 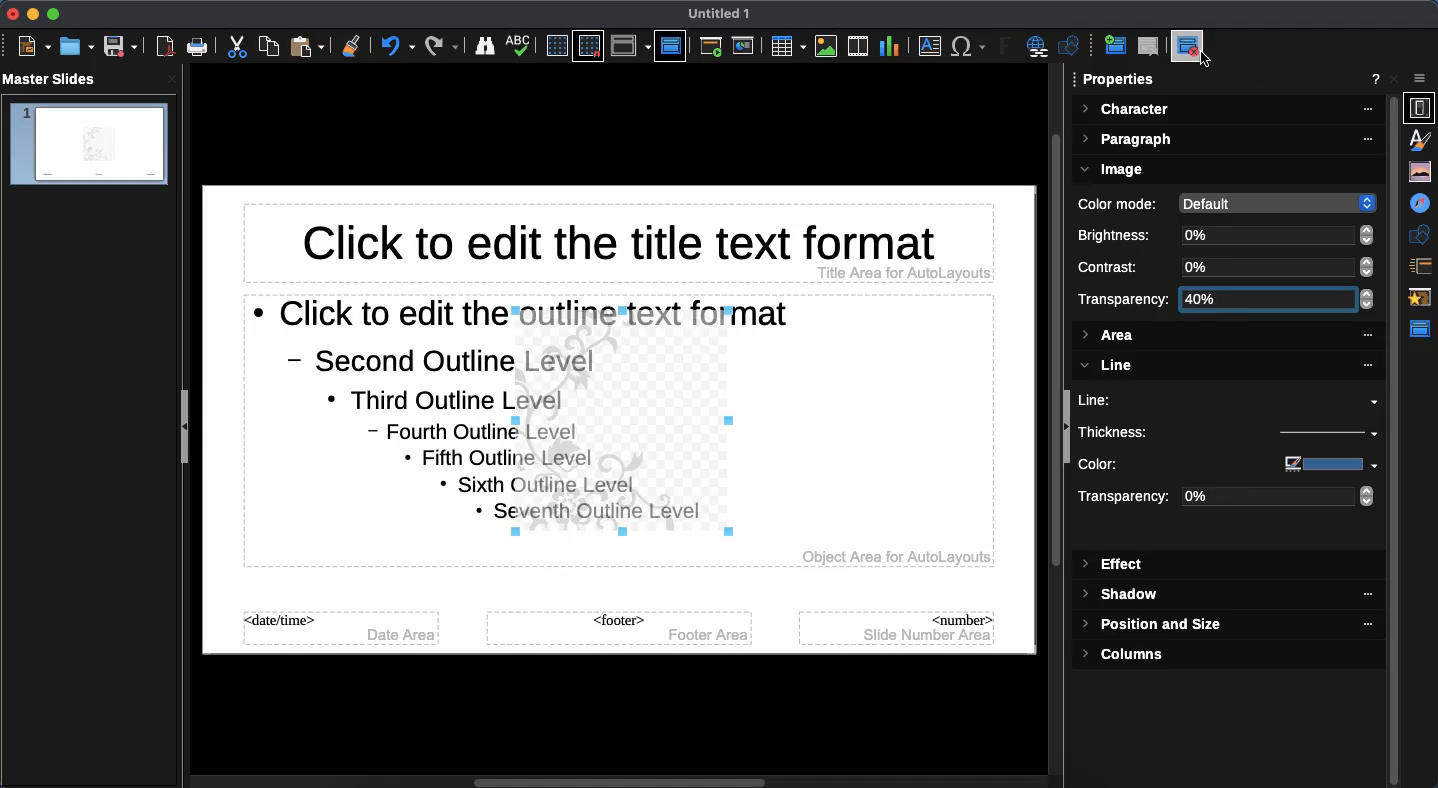 I want to click on Line, so click(x=1229, y=400).